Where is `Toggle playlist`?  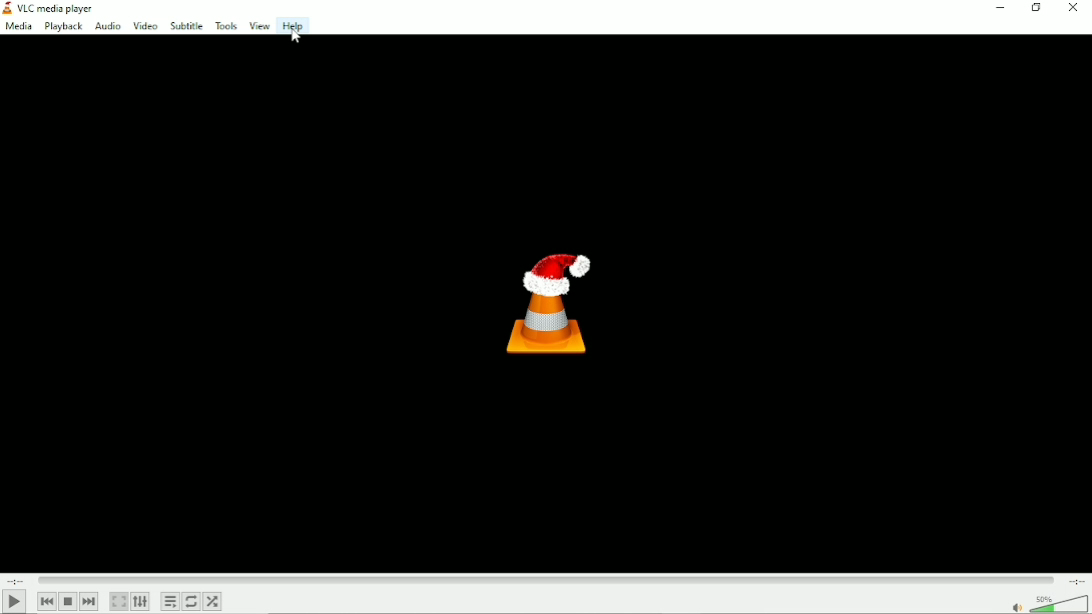
Toggle playlist is located at coordinates (170, 601).